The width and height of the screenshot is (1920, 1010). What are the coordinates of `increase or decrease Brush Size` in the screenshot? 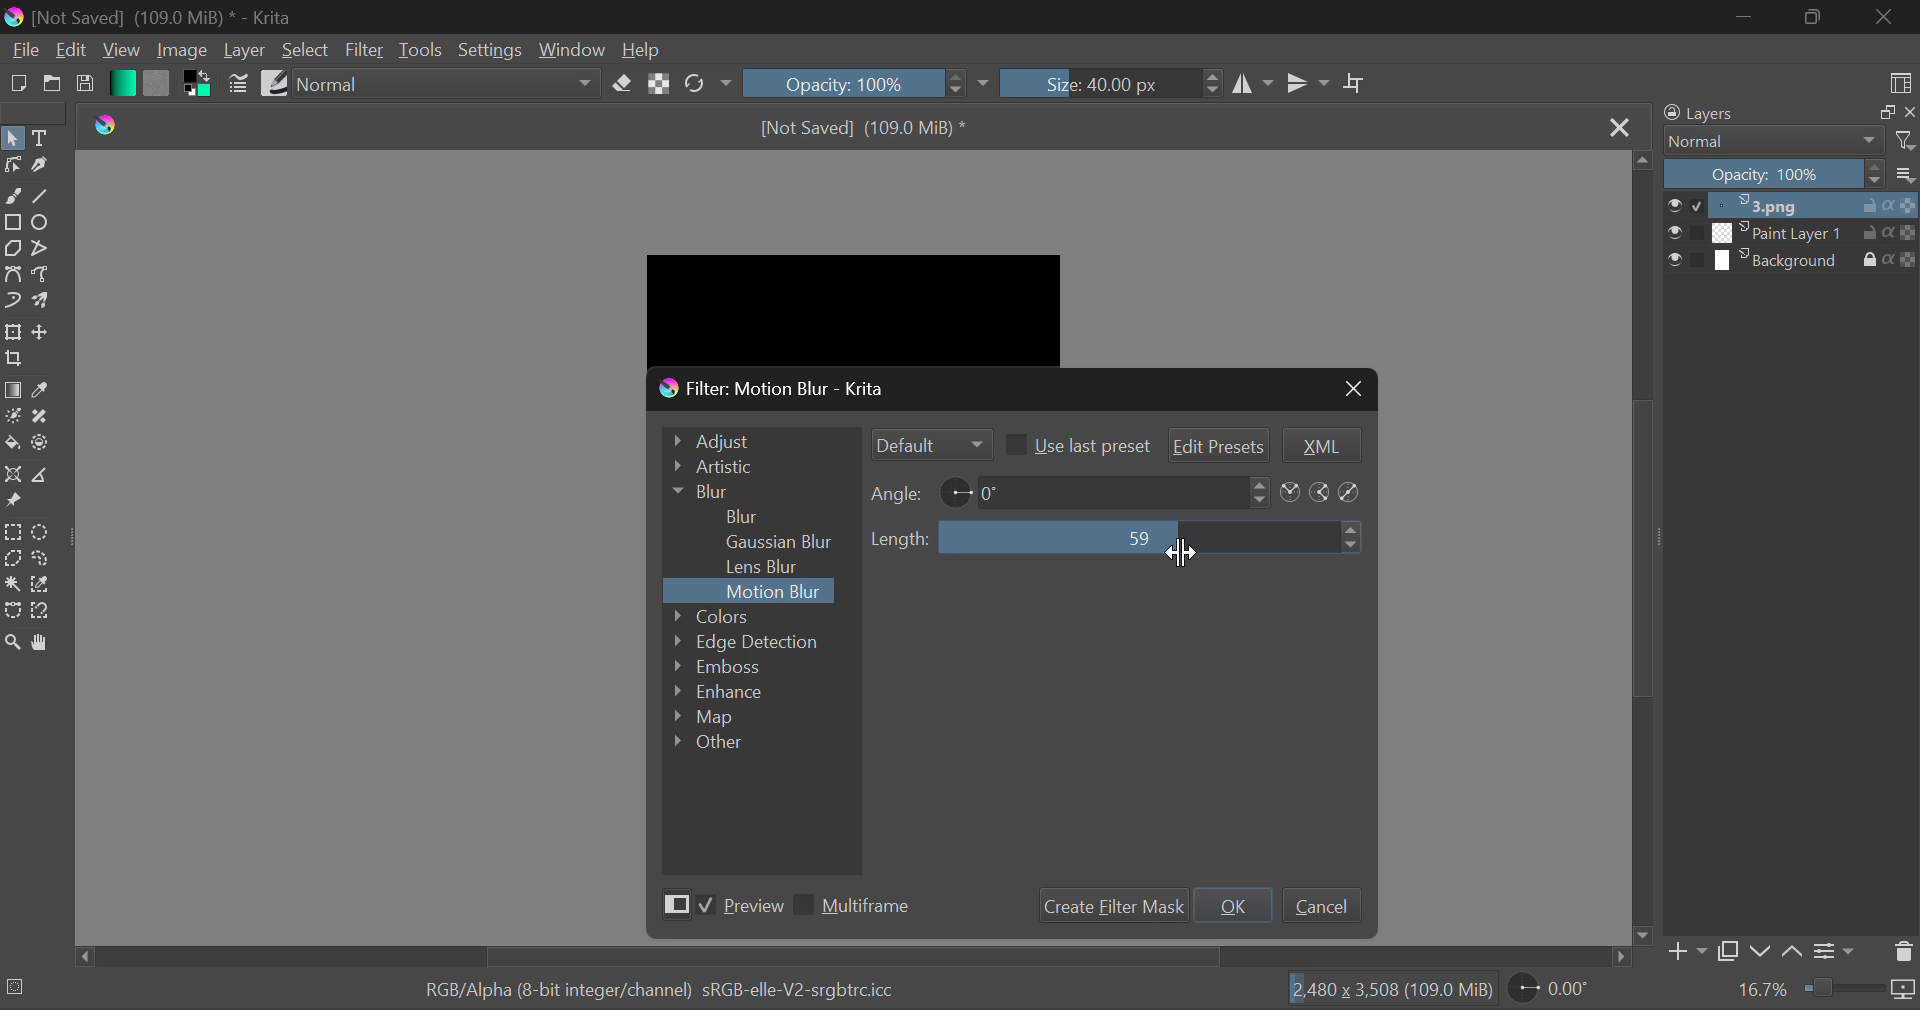 It's located at (1213, 86).